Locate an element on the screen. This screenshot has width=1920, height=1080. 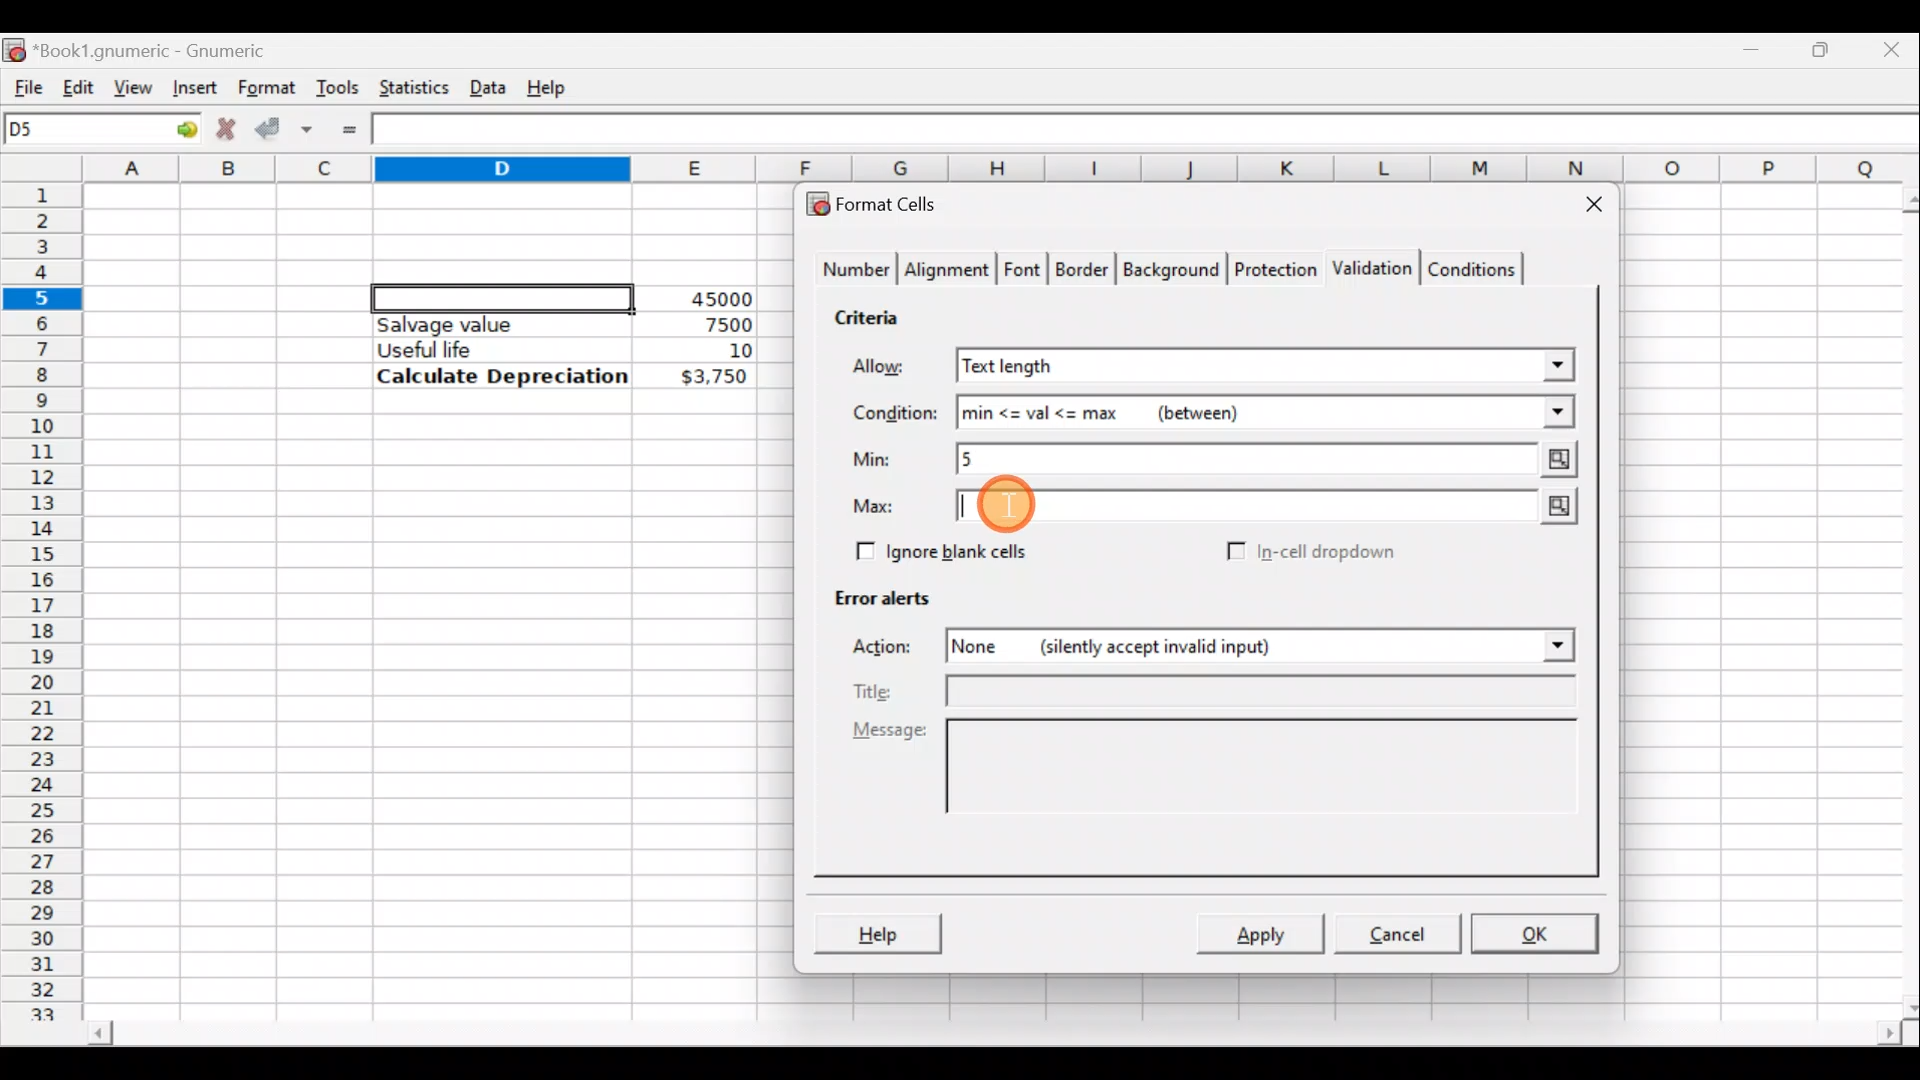
OK is located at coordinates (1537, 933).